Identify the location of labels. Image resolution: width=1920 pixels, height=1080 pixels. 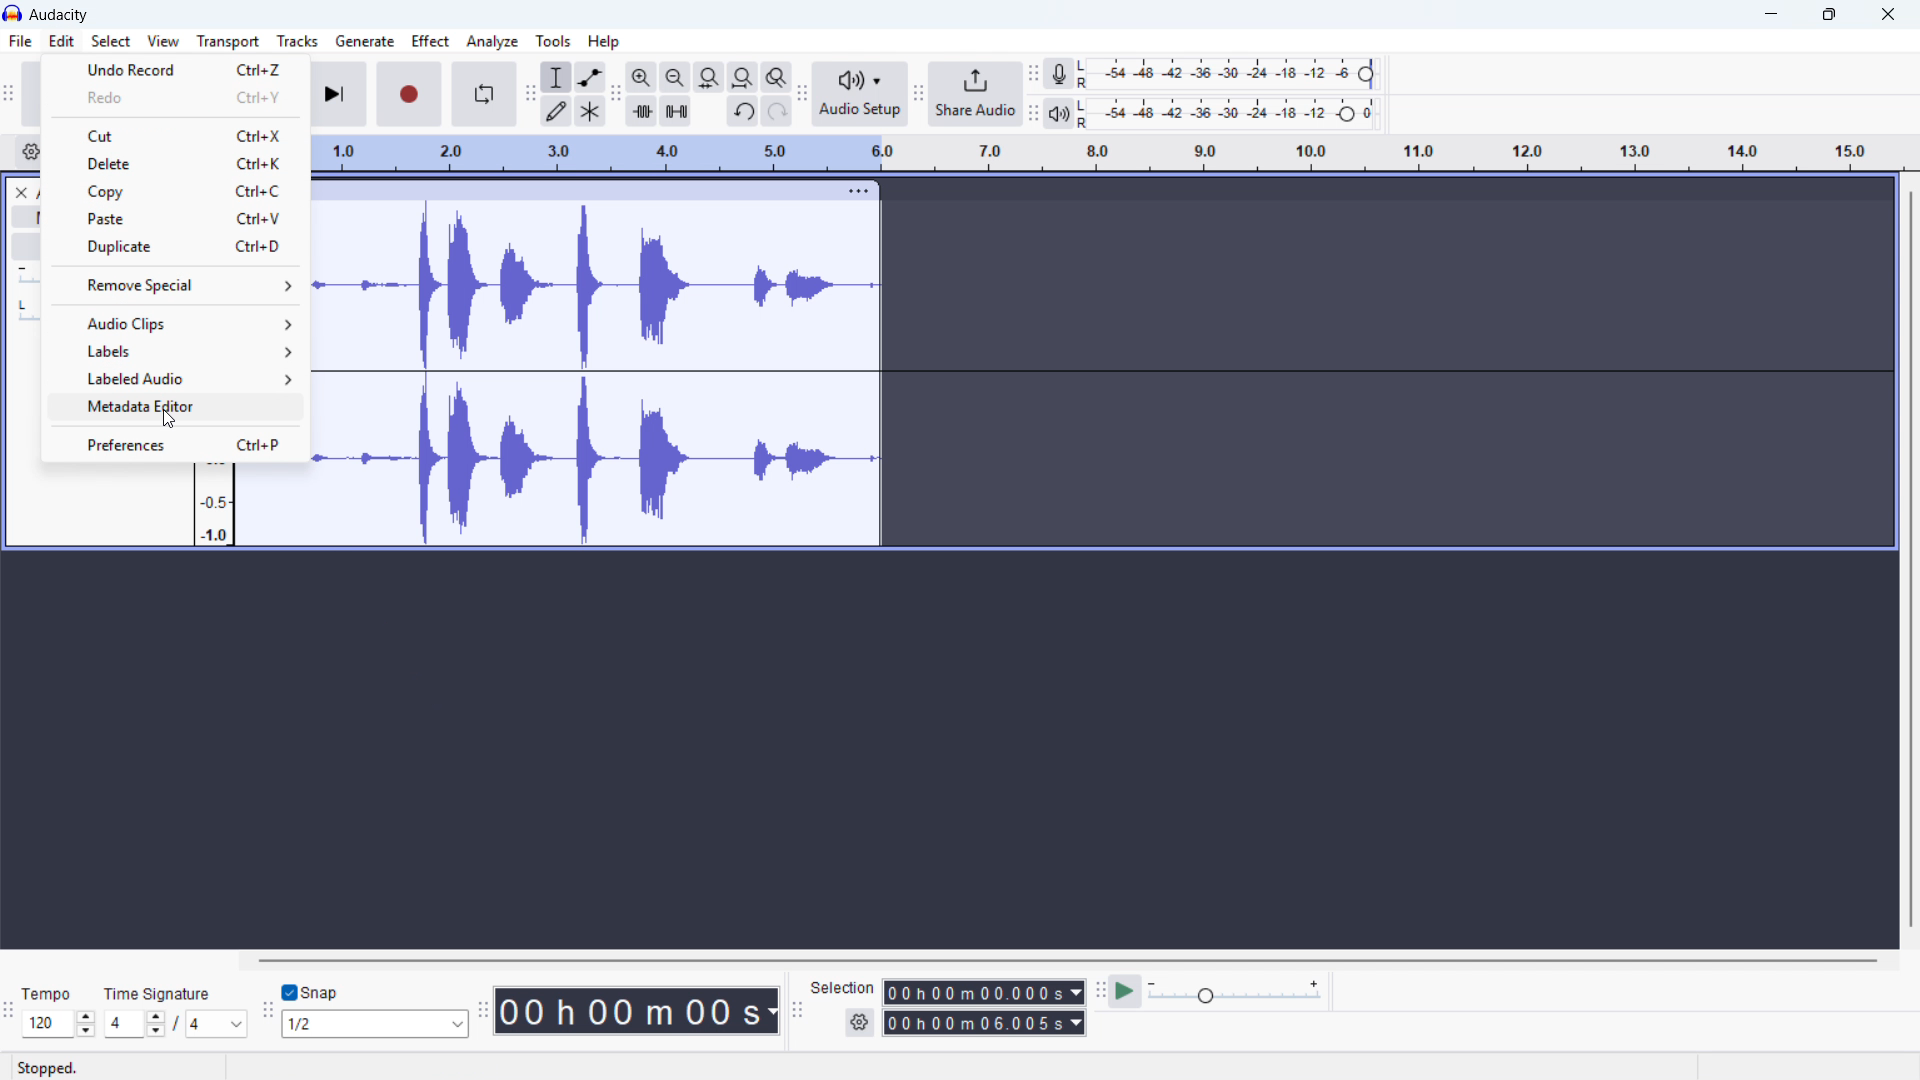
(172, 350).